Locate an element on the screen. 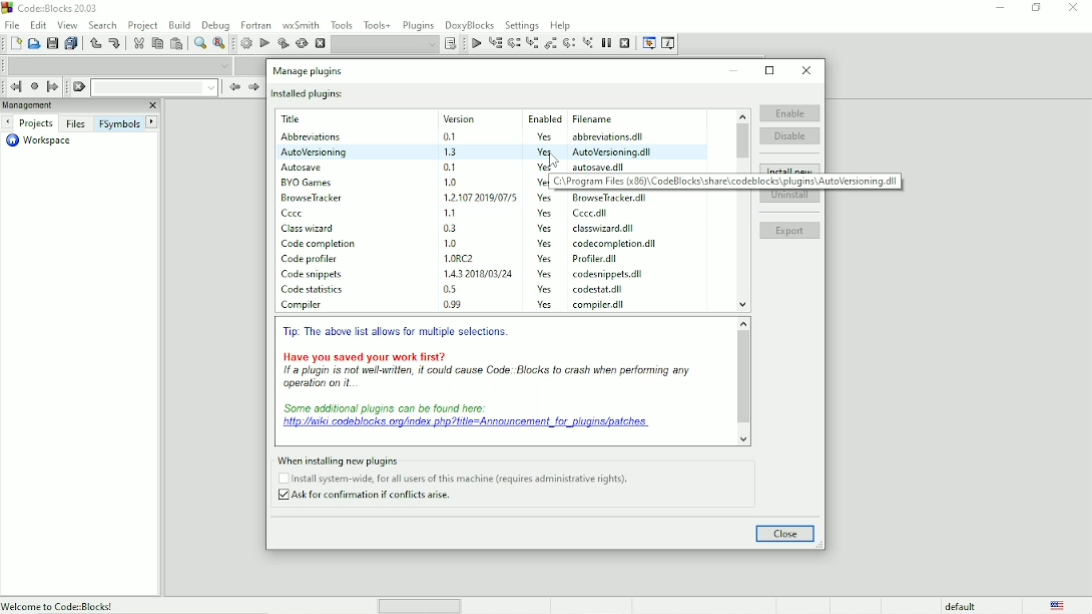 Image resolution: width=1092 pixels, height=614 pixels. Project is located at coordinates (143, 24).